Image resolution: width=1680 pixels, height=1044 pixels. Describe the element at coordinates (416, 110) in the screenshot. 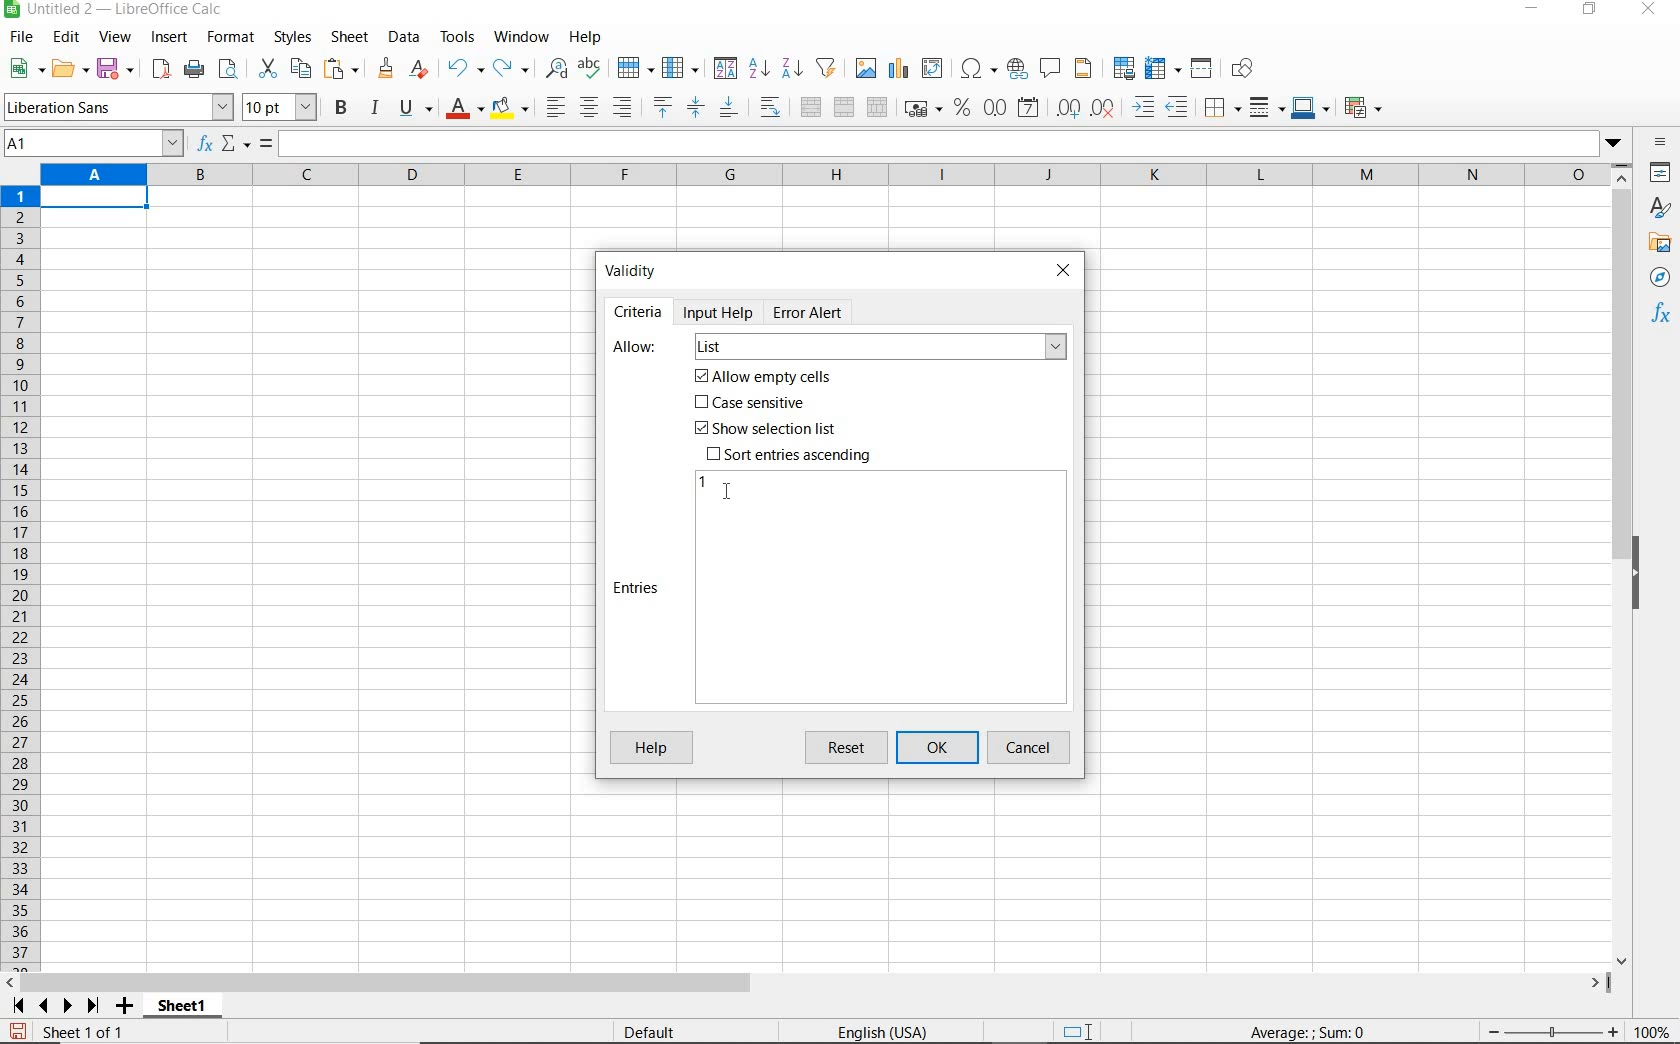

I see `underline` at that location.